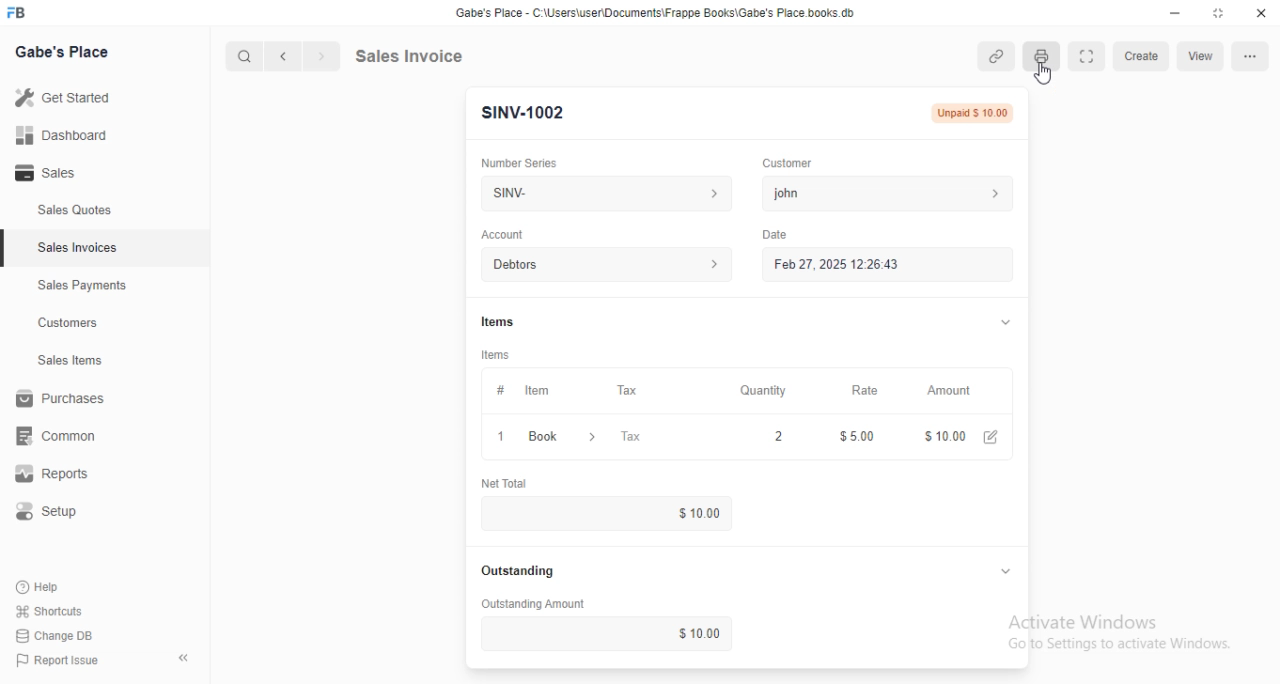 The width and height of the screenshot is (1280, 684). Describe the element at coordinates (997, 57) in the screenshot. I see `attachments` at that location.